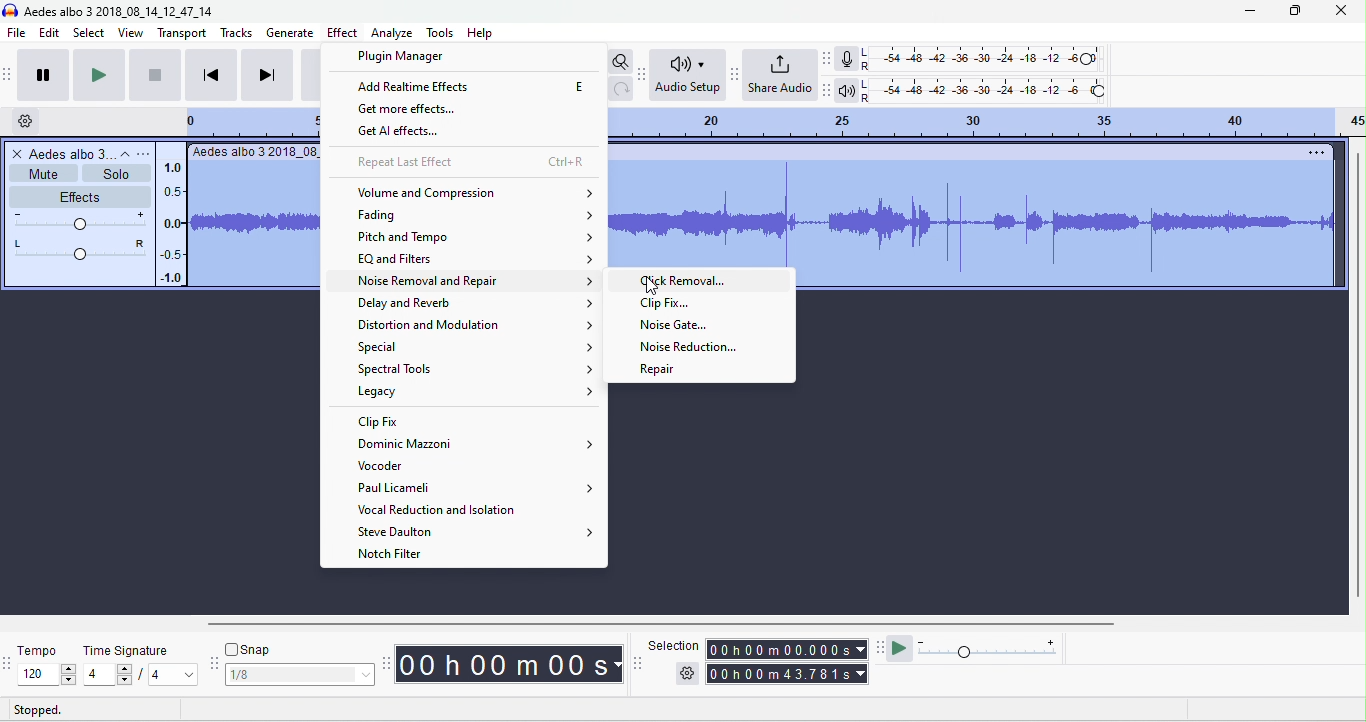 Image resolution: width=1366 pixels, height=722 pixels. Describe the element at coordinates (621, 62) in the screenshot. I see `toggle zoom` at that location.